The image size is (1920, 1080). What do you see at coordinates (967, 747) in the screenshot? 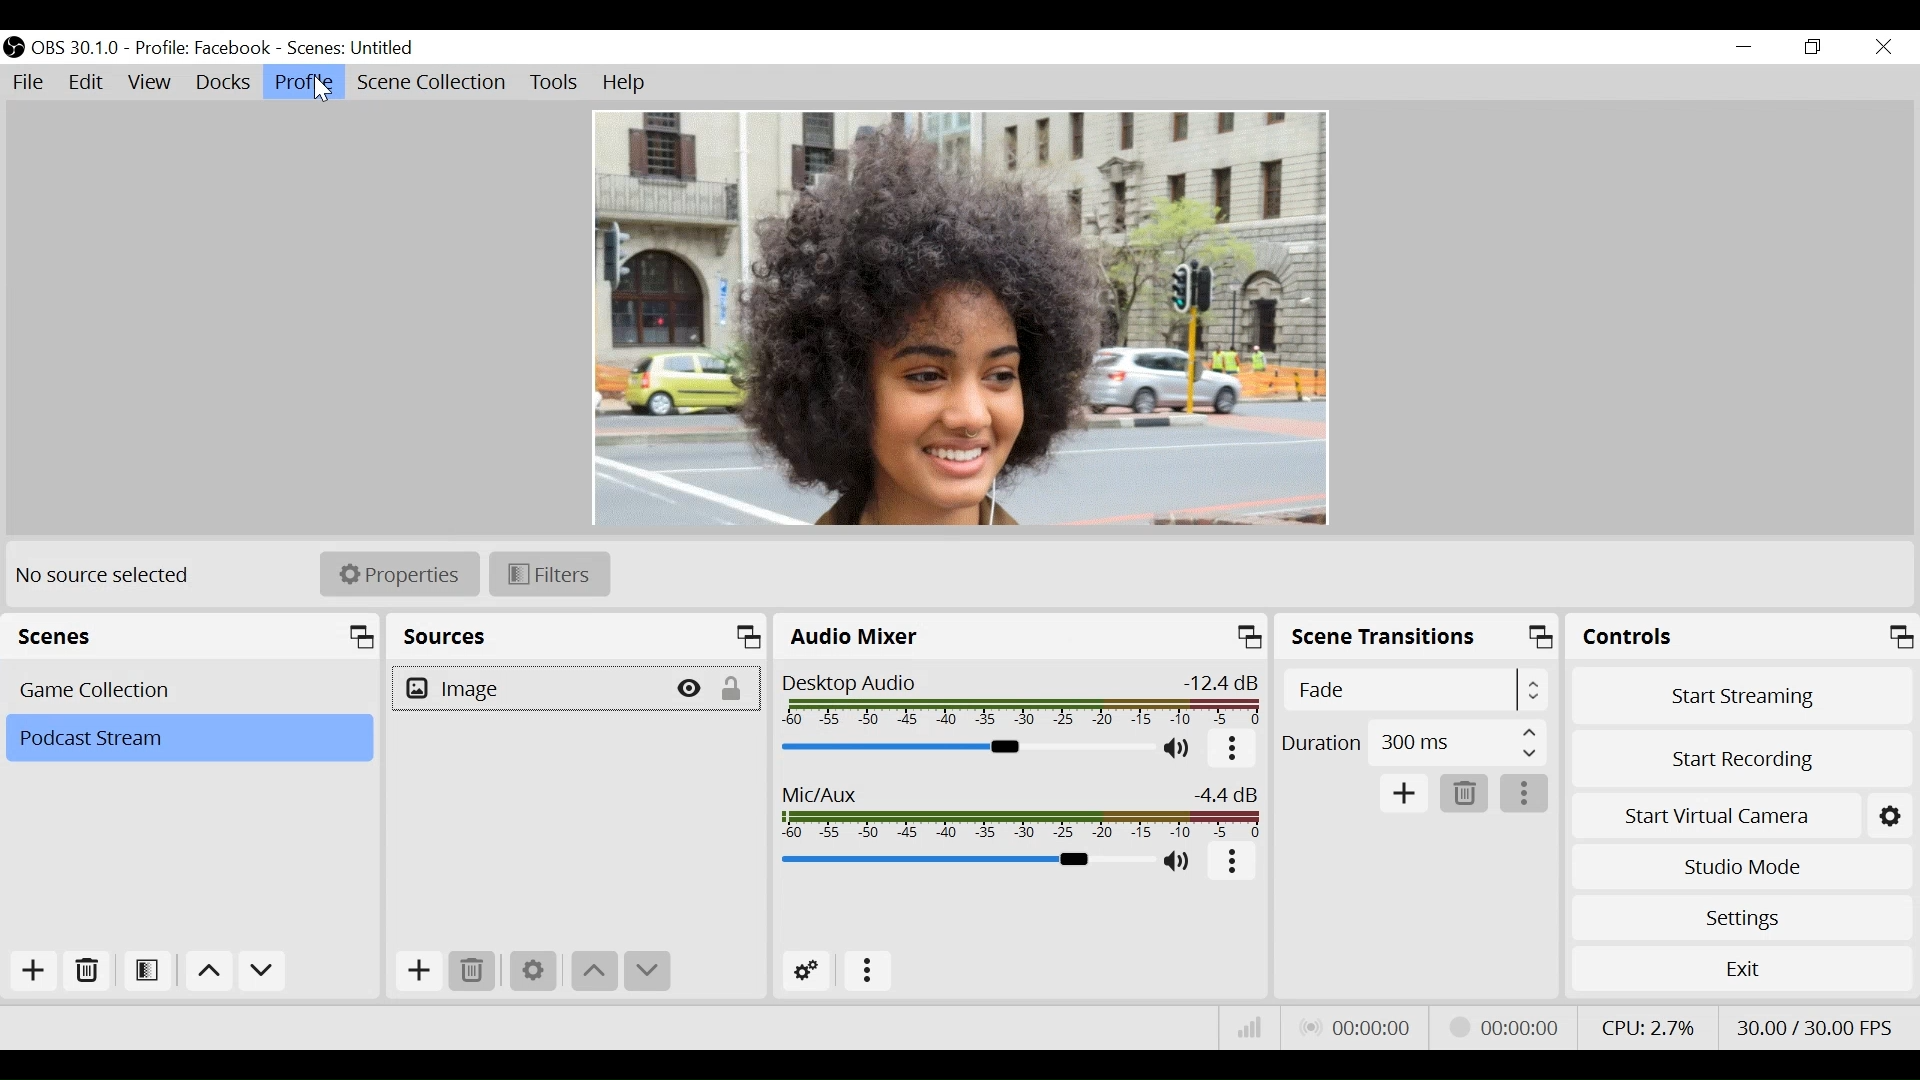
I see `Audio Mixer` at bounding box center [967, 747].